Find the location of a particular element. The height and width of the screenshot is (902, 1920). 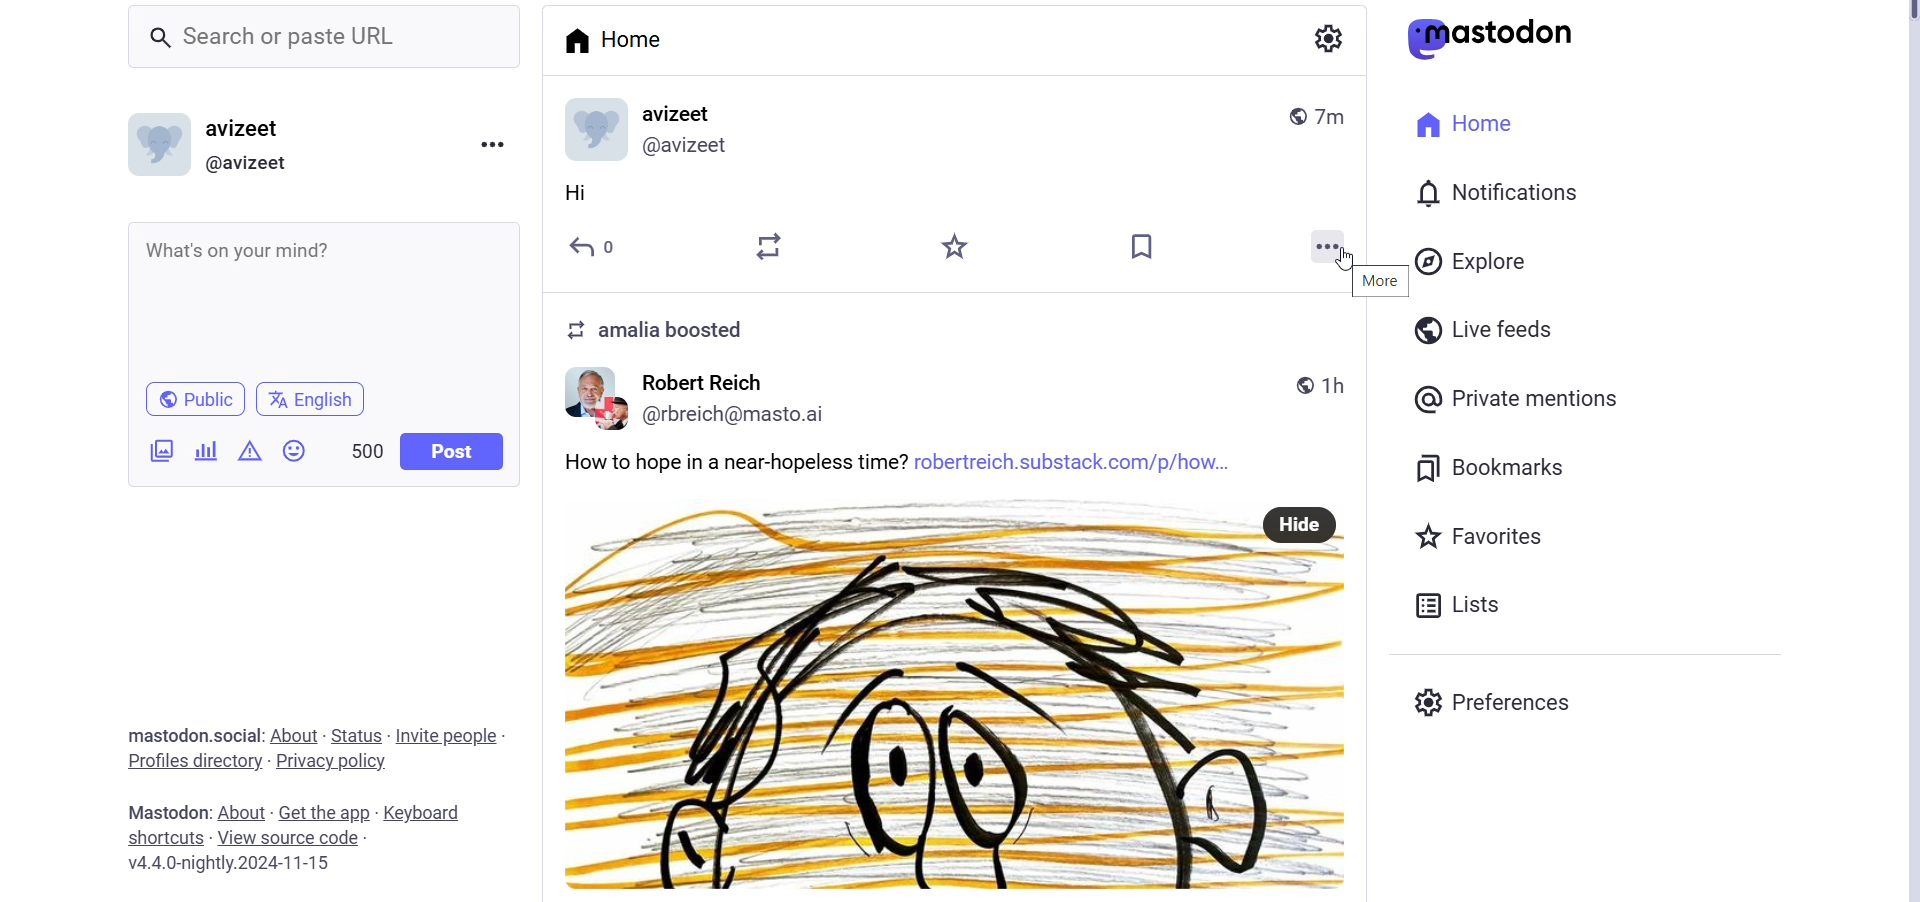

Lists is located at coordinates (1457, 602).